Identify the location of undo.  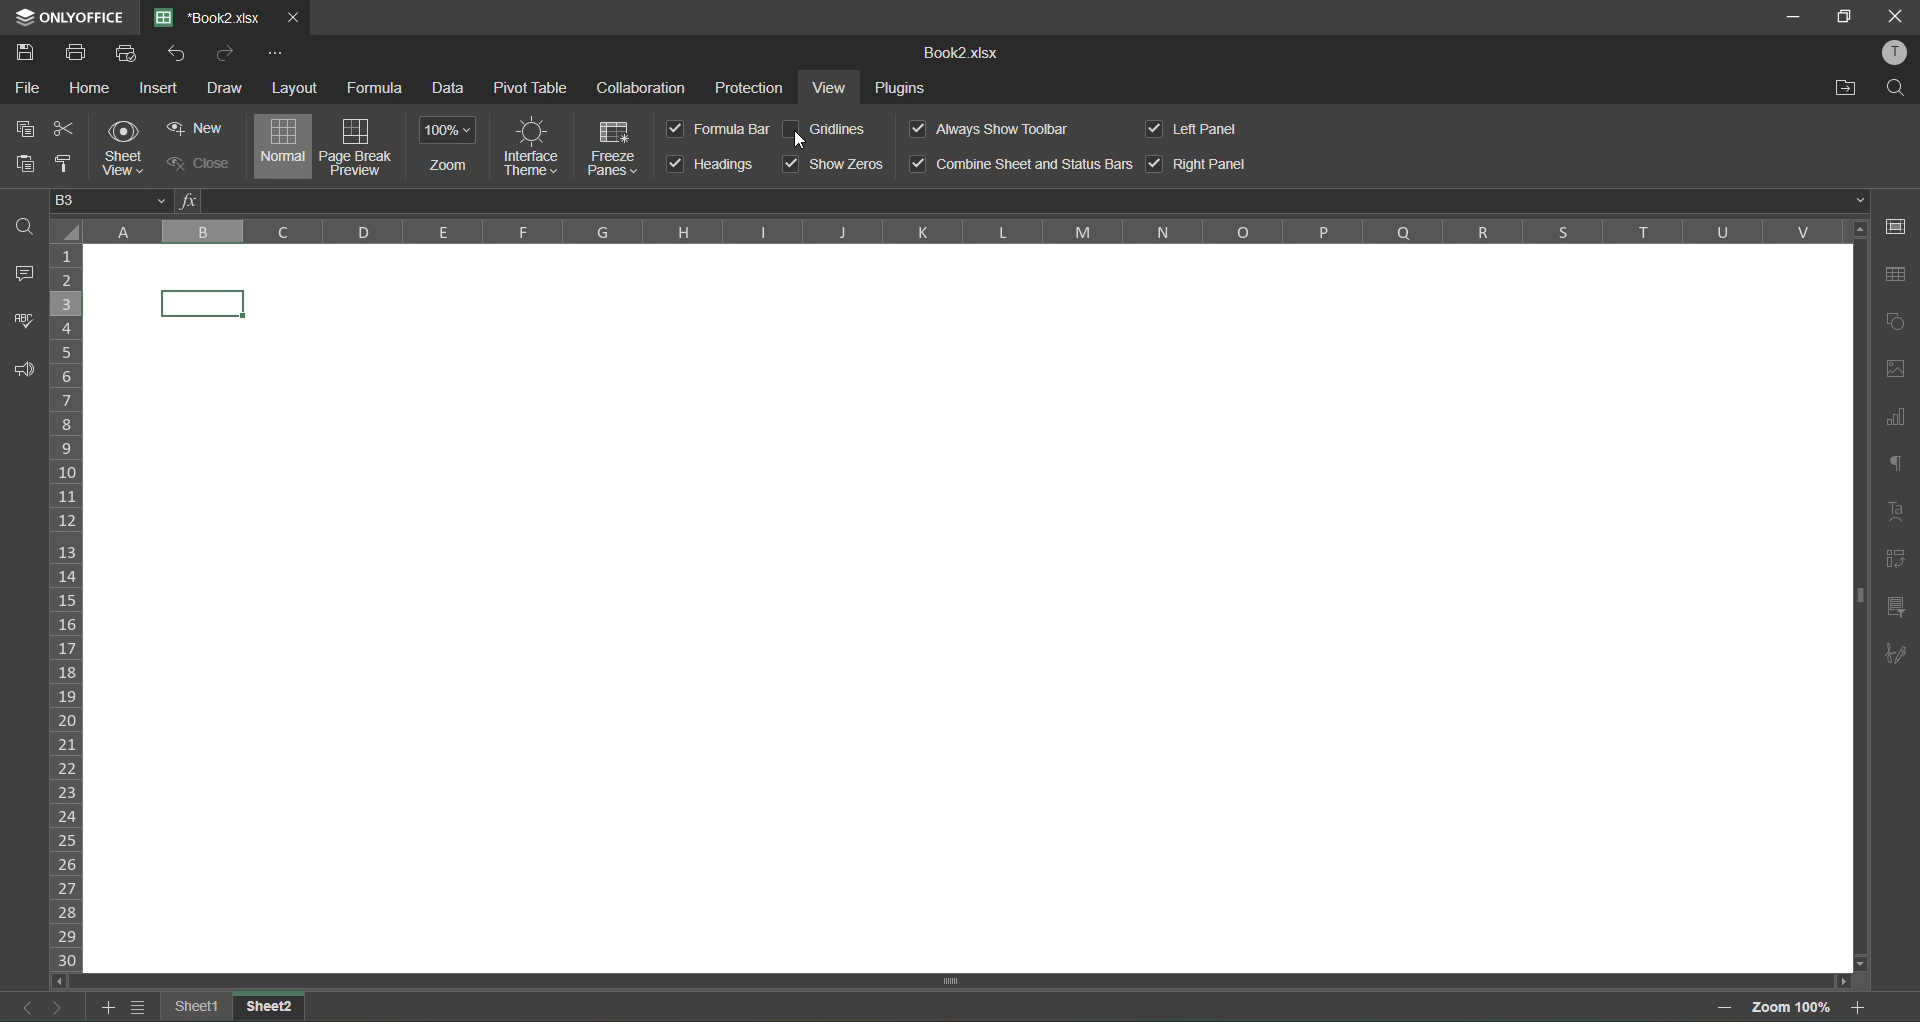
(182, 54).